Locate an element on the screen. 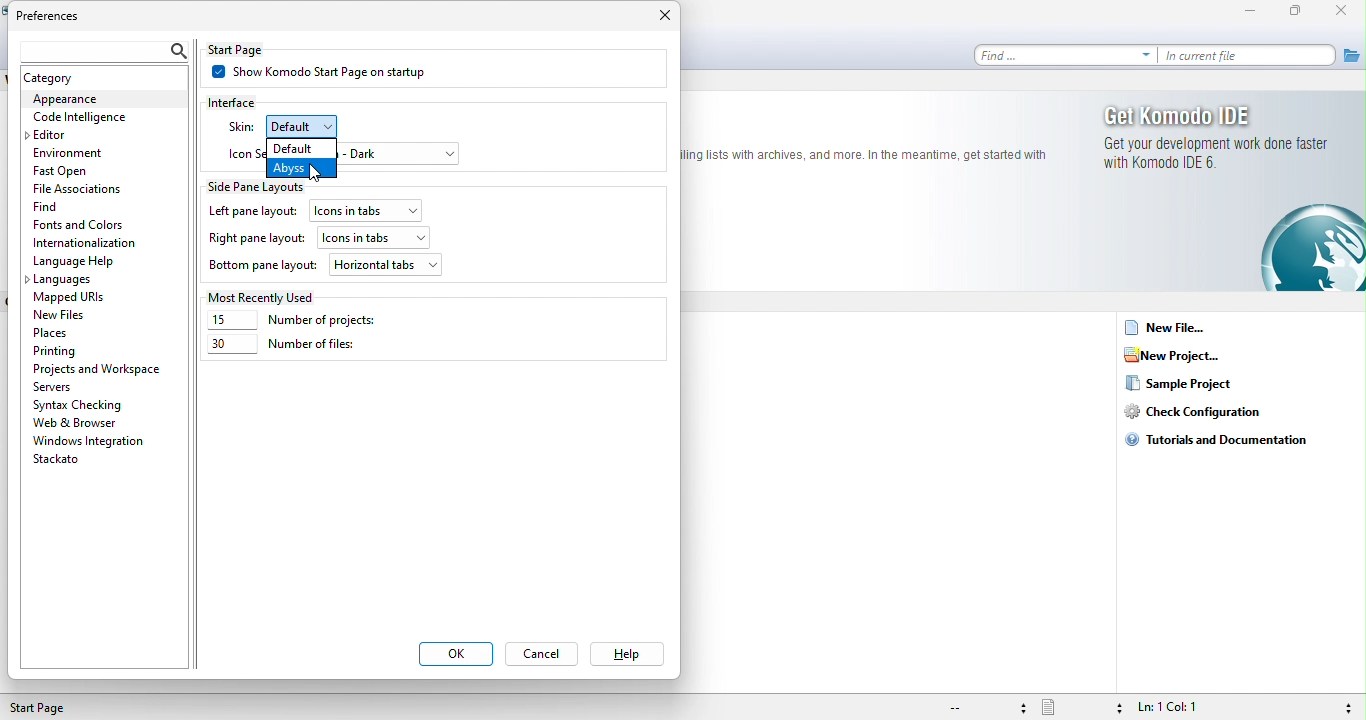 This screenshot has width=1366, height=720. minimize is located at coordinates (1255, 12).